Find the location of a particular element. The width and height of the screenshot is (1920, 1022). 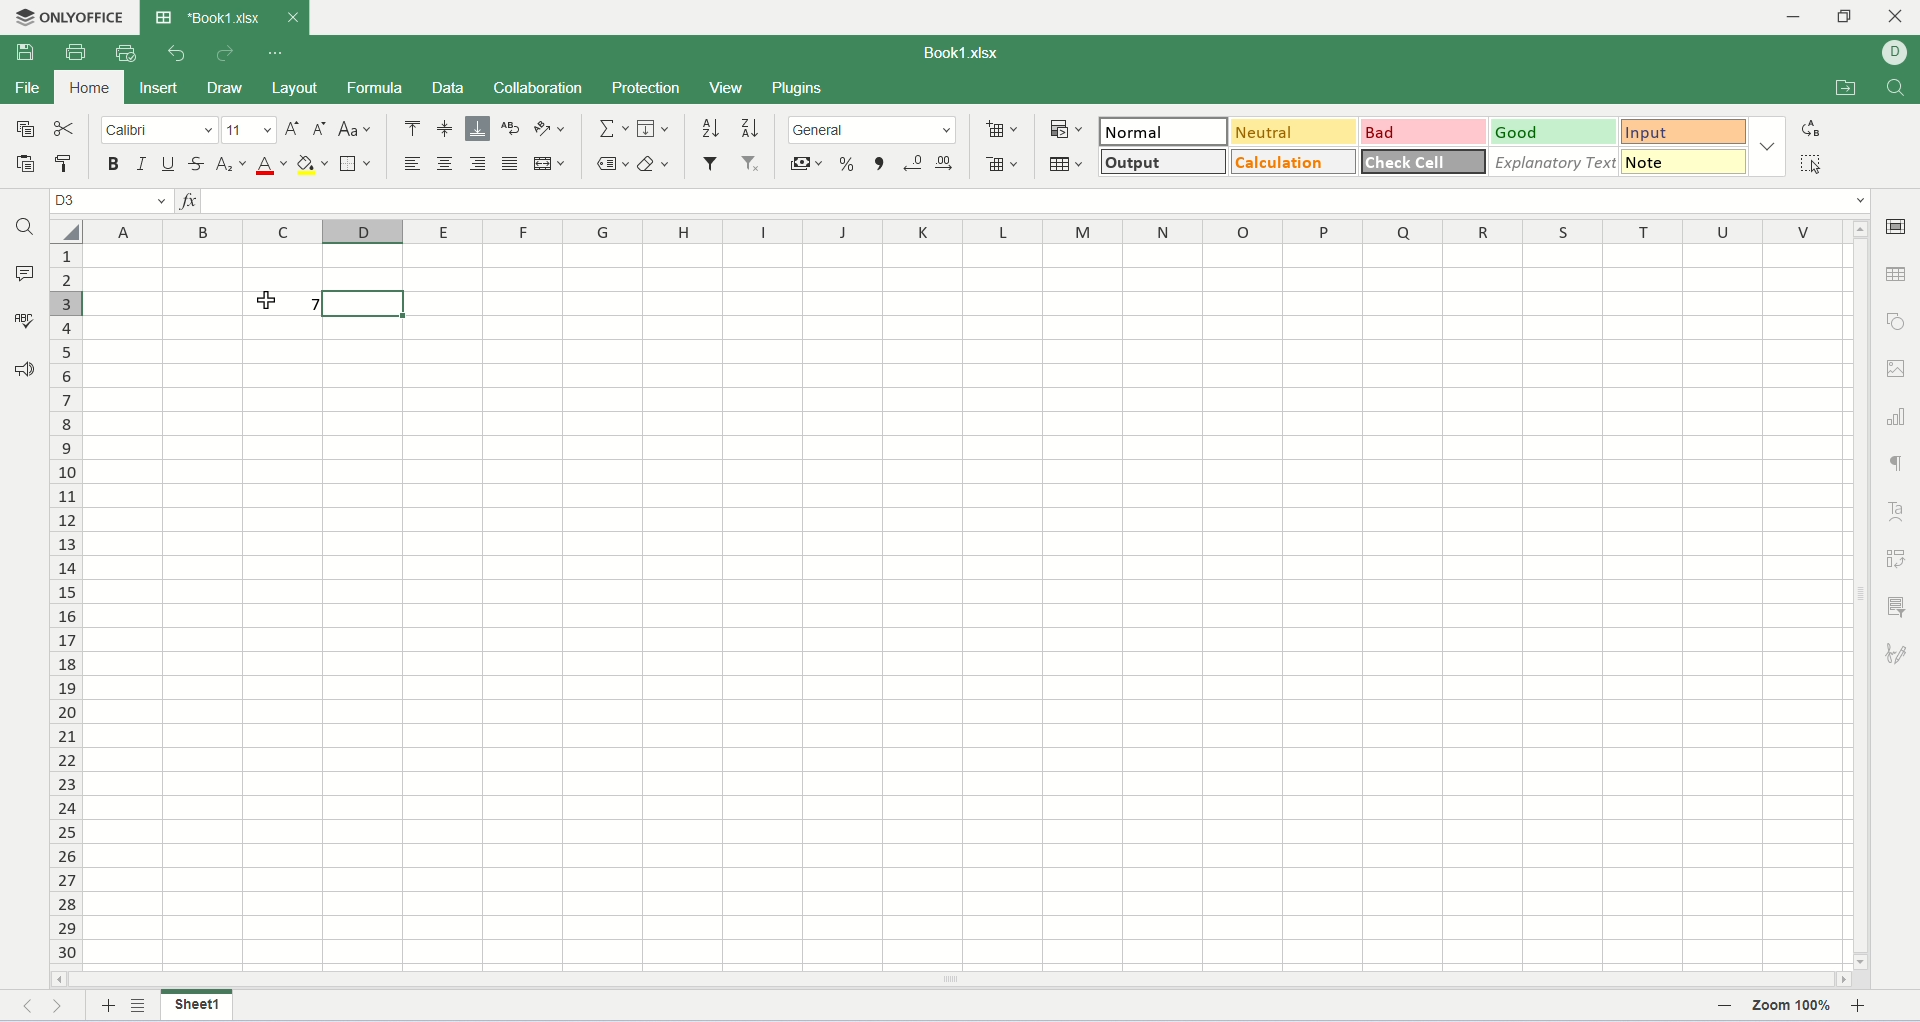

align right is located at coordinates (478, 164).